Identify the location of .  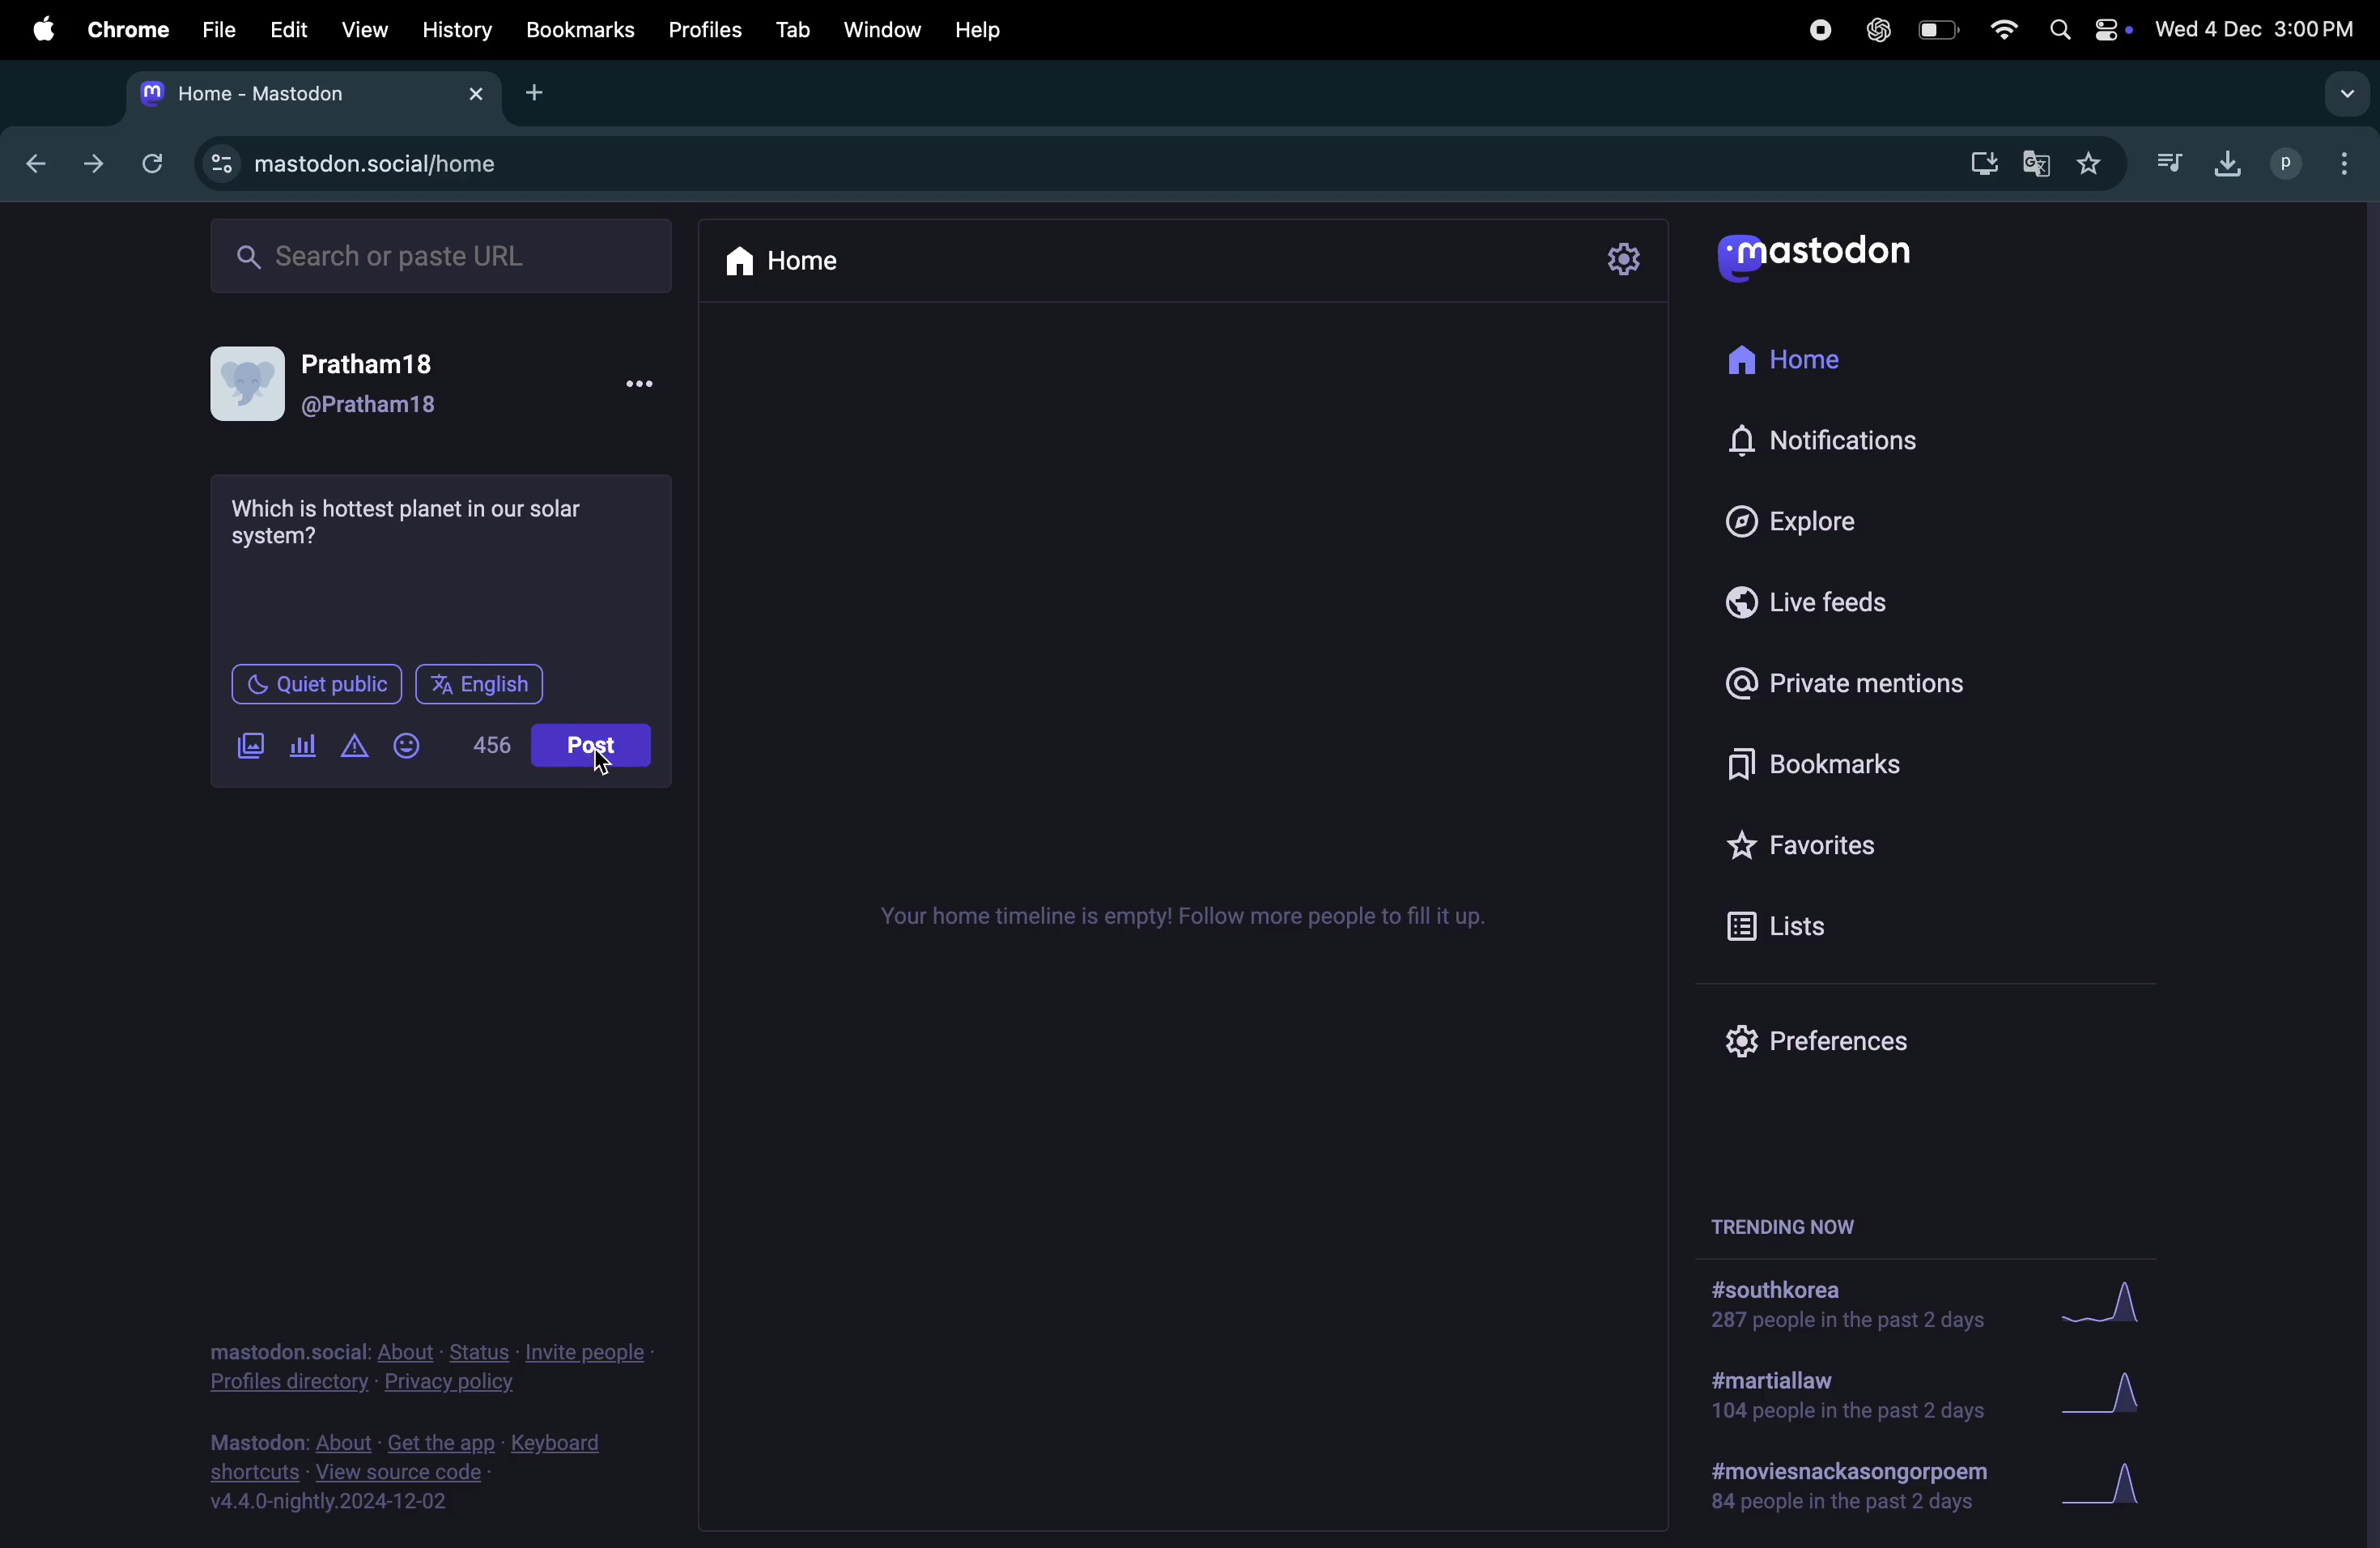
(1876, 30).